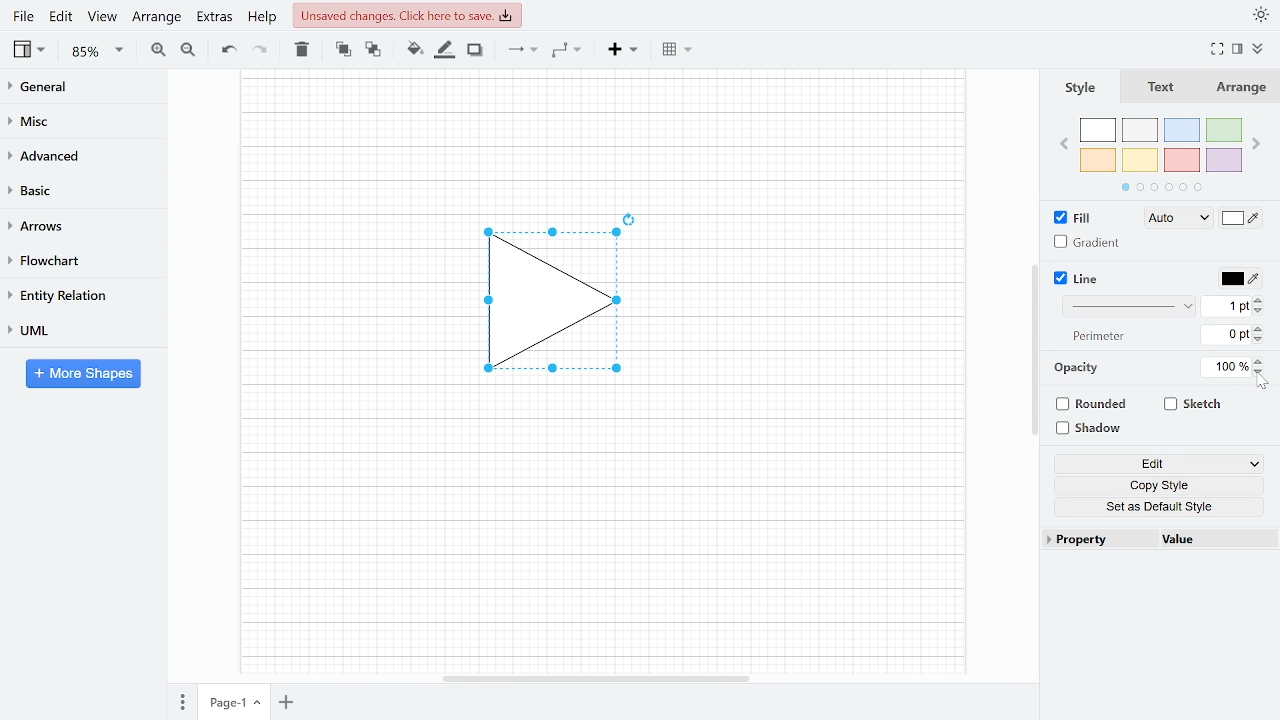  I want to click on Previous, so click(1063, 142).